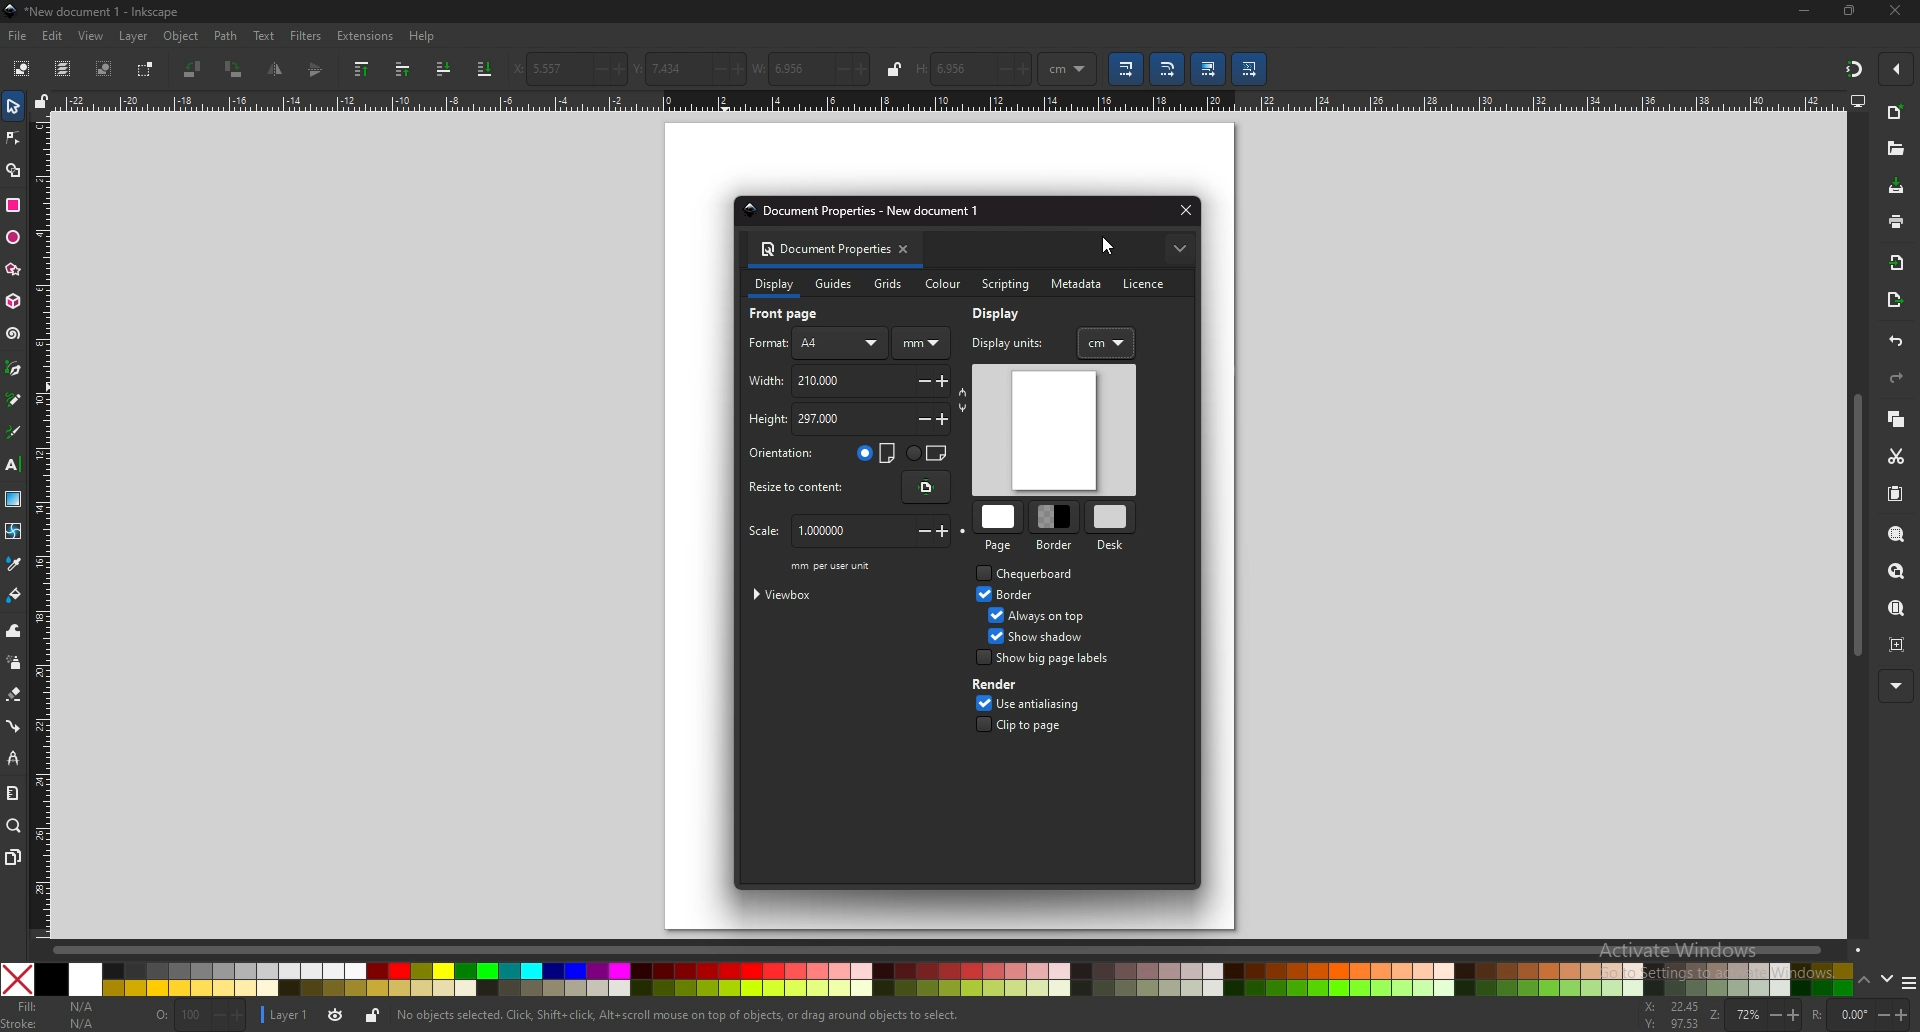 Image resolution: width=1920 pixels, height=1032 pixels. Describe the element at coordinates (993, 636) in the screenshot. I see `Checkbox` at that location.